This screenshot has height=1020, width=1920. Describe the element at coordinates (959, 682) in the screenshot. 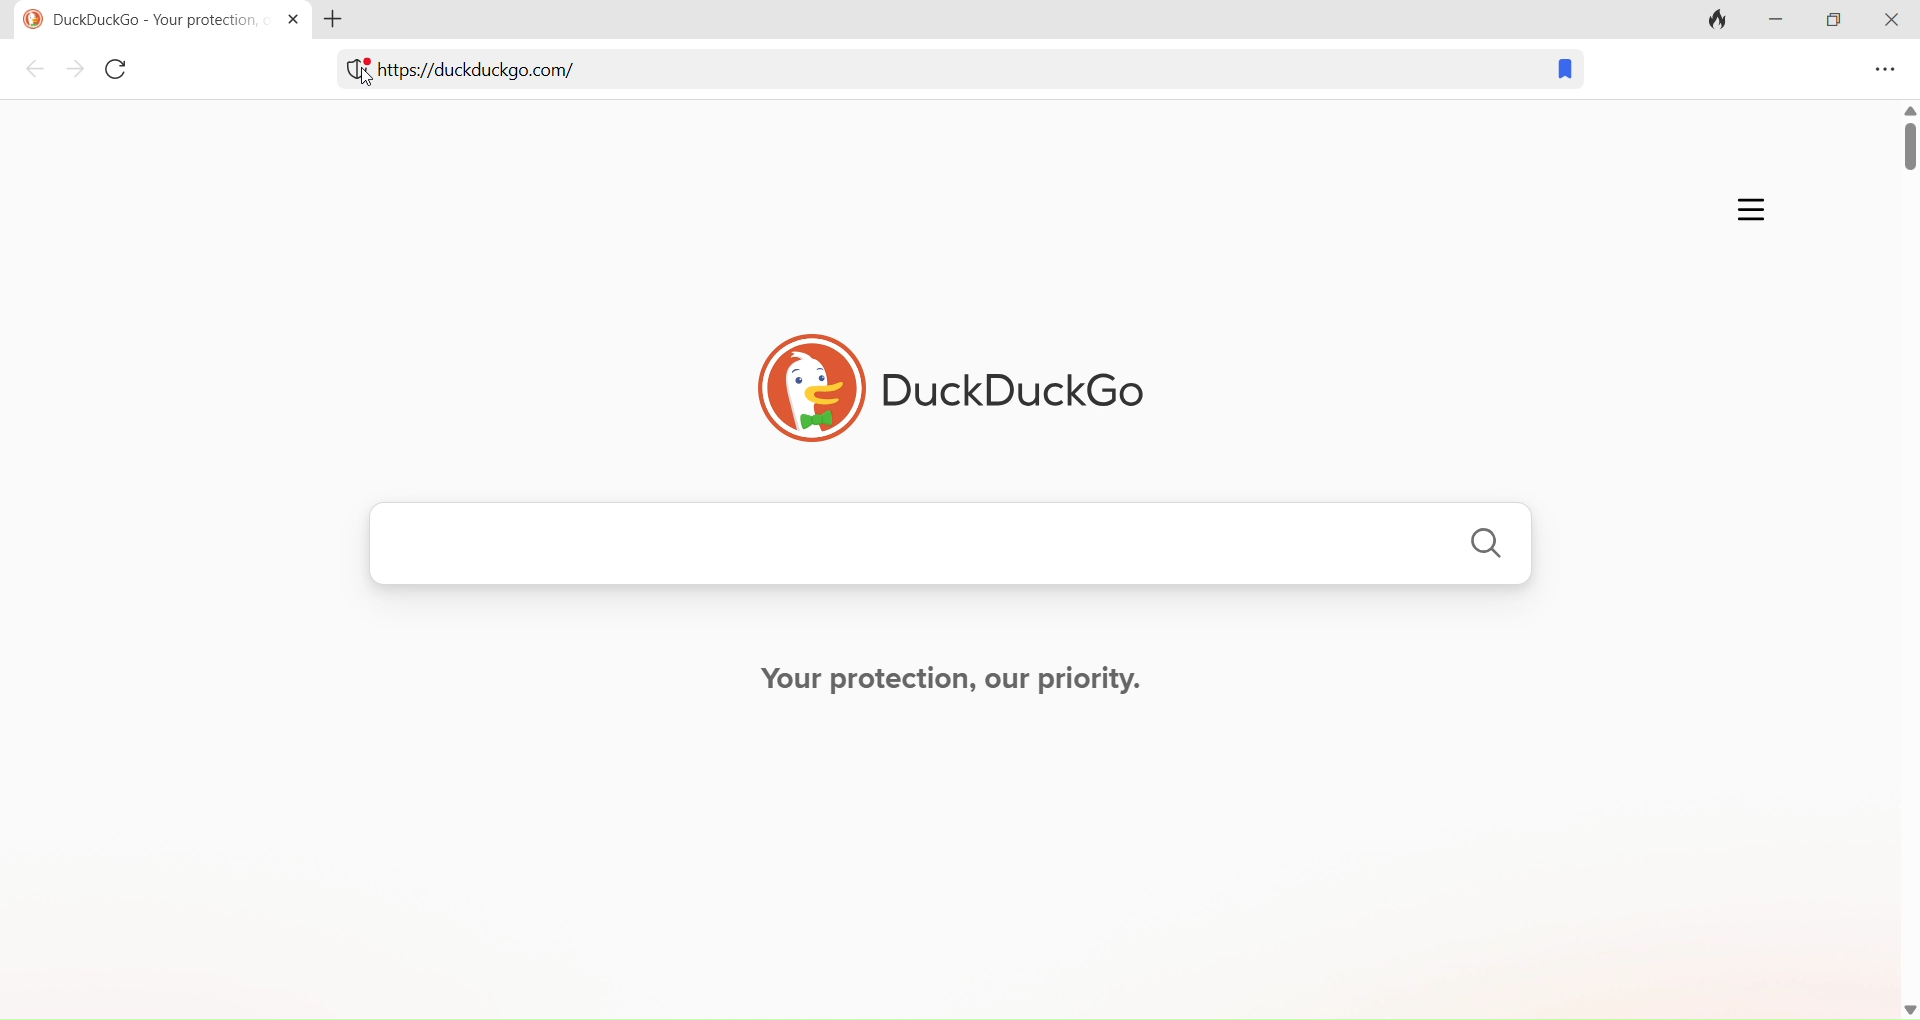

I see `Your protection, our priority.` at that location.